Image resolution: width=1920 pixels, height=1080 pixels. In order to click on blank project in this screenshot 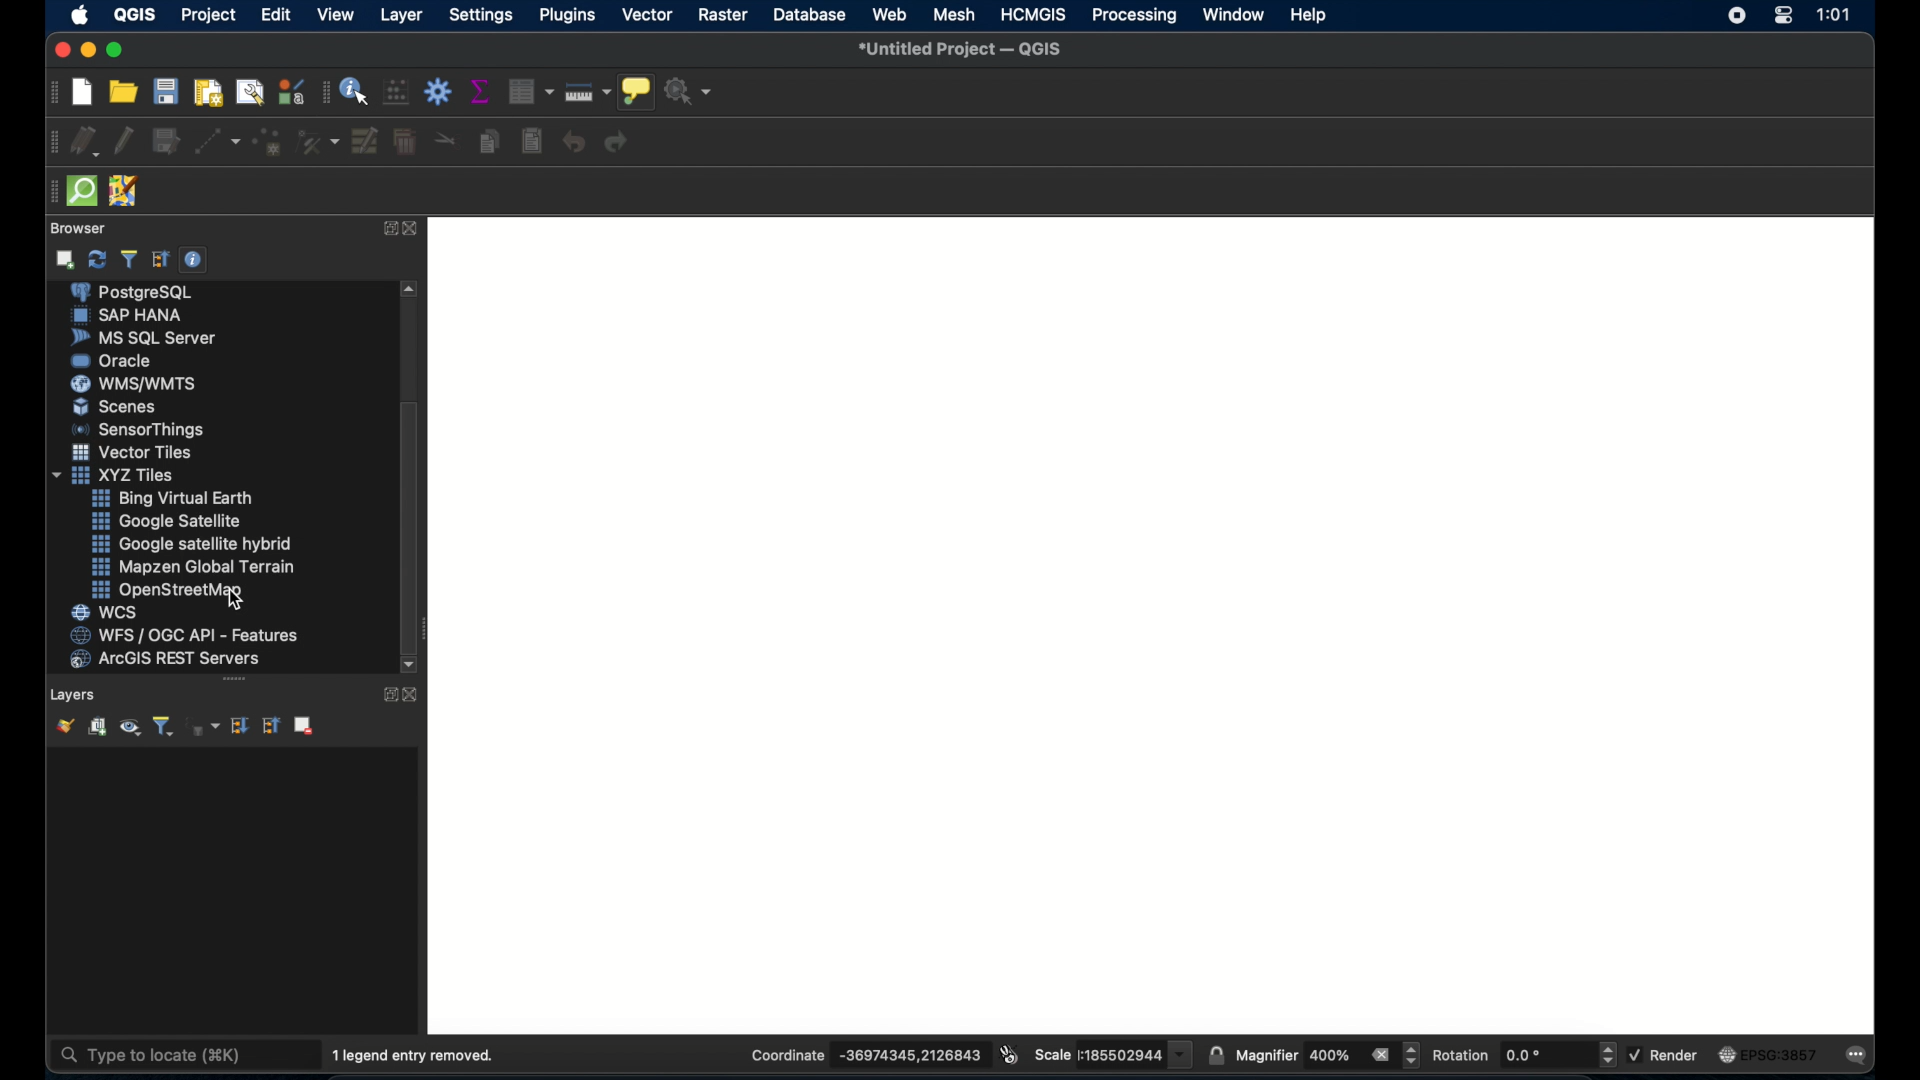, I will do `click(1159, 622)`.